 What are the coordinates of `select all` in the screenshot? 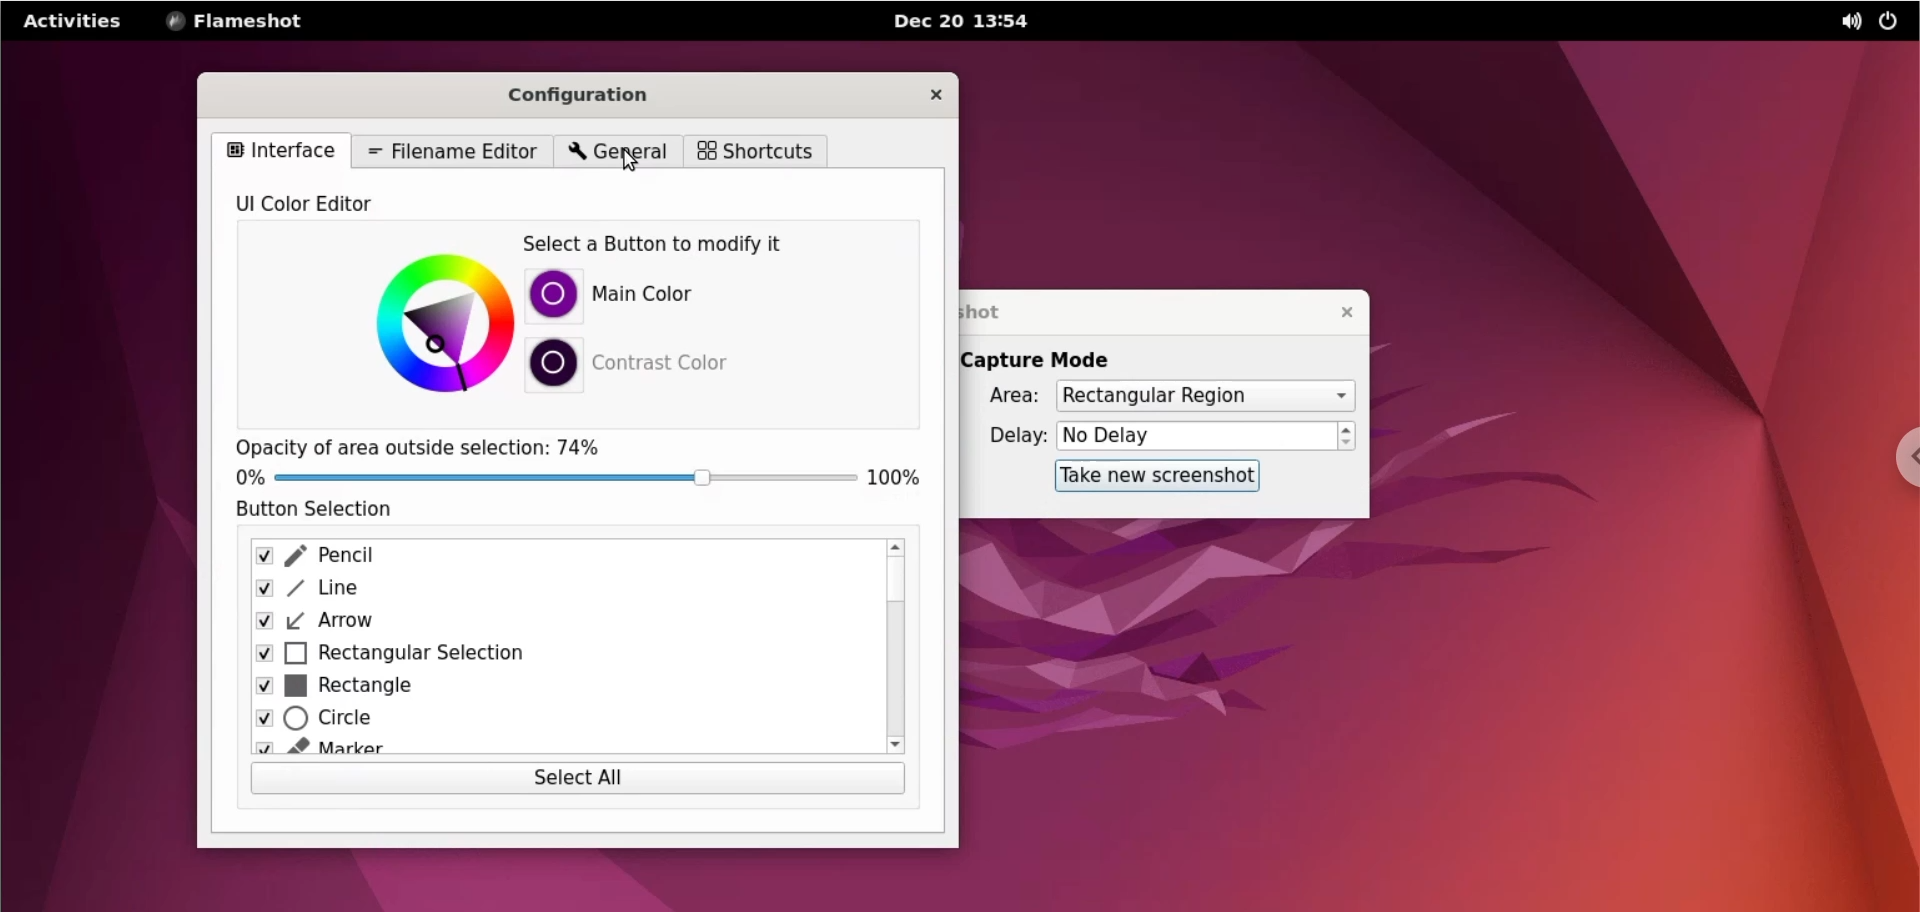 It's located at (572, 780).